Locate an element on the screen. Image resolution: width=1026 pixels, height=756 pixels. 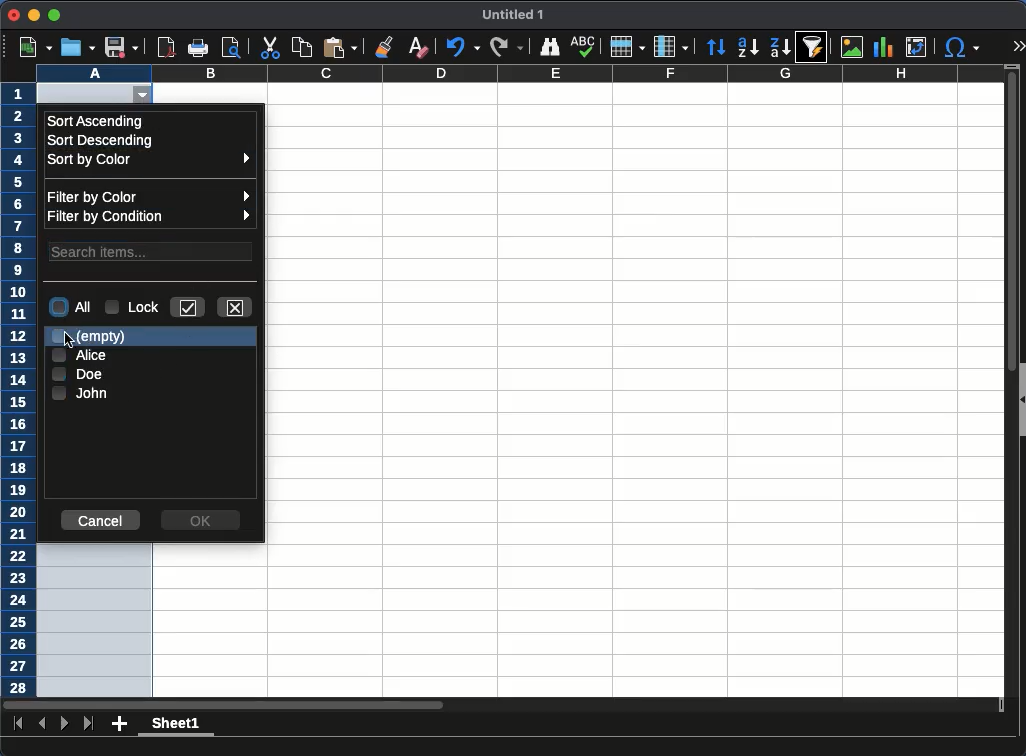
collapse is located at coordinates (1020, 400).